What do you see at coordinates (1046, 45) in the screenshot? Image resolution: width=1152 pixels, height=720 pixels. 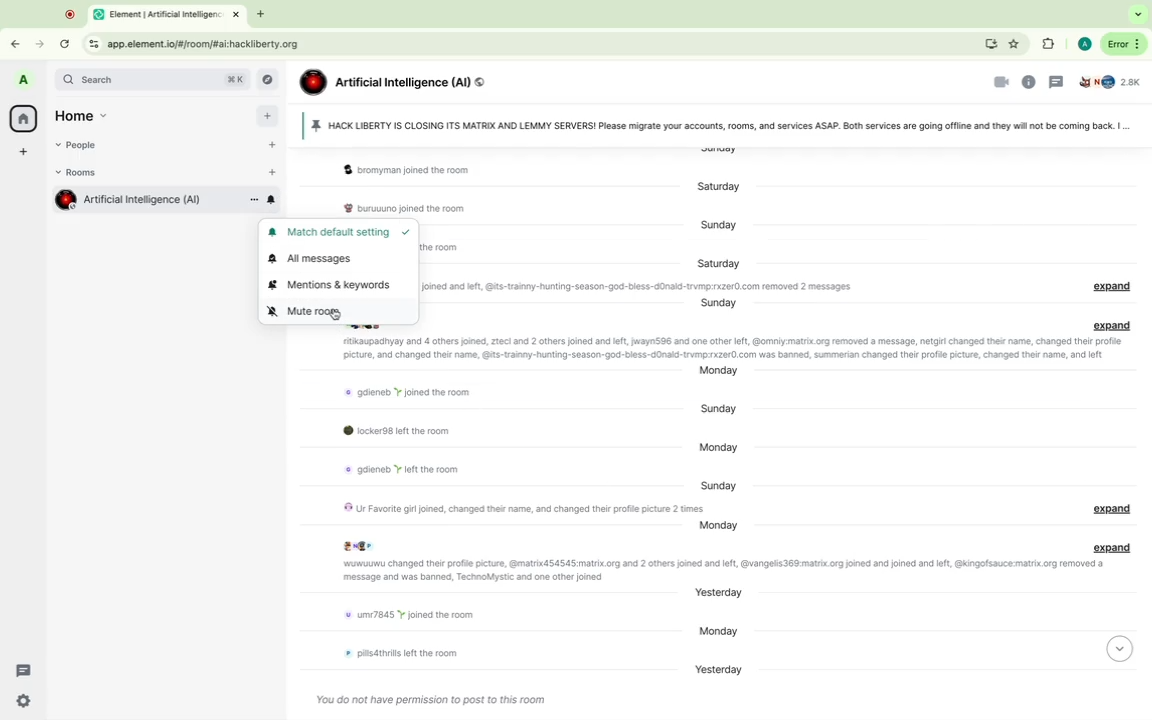 I see `Extentions` at bounding box center [1046, 45].